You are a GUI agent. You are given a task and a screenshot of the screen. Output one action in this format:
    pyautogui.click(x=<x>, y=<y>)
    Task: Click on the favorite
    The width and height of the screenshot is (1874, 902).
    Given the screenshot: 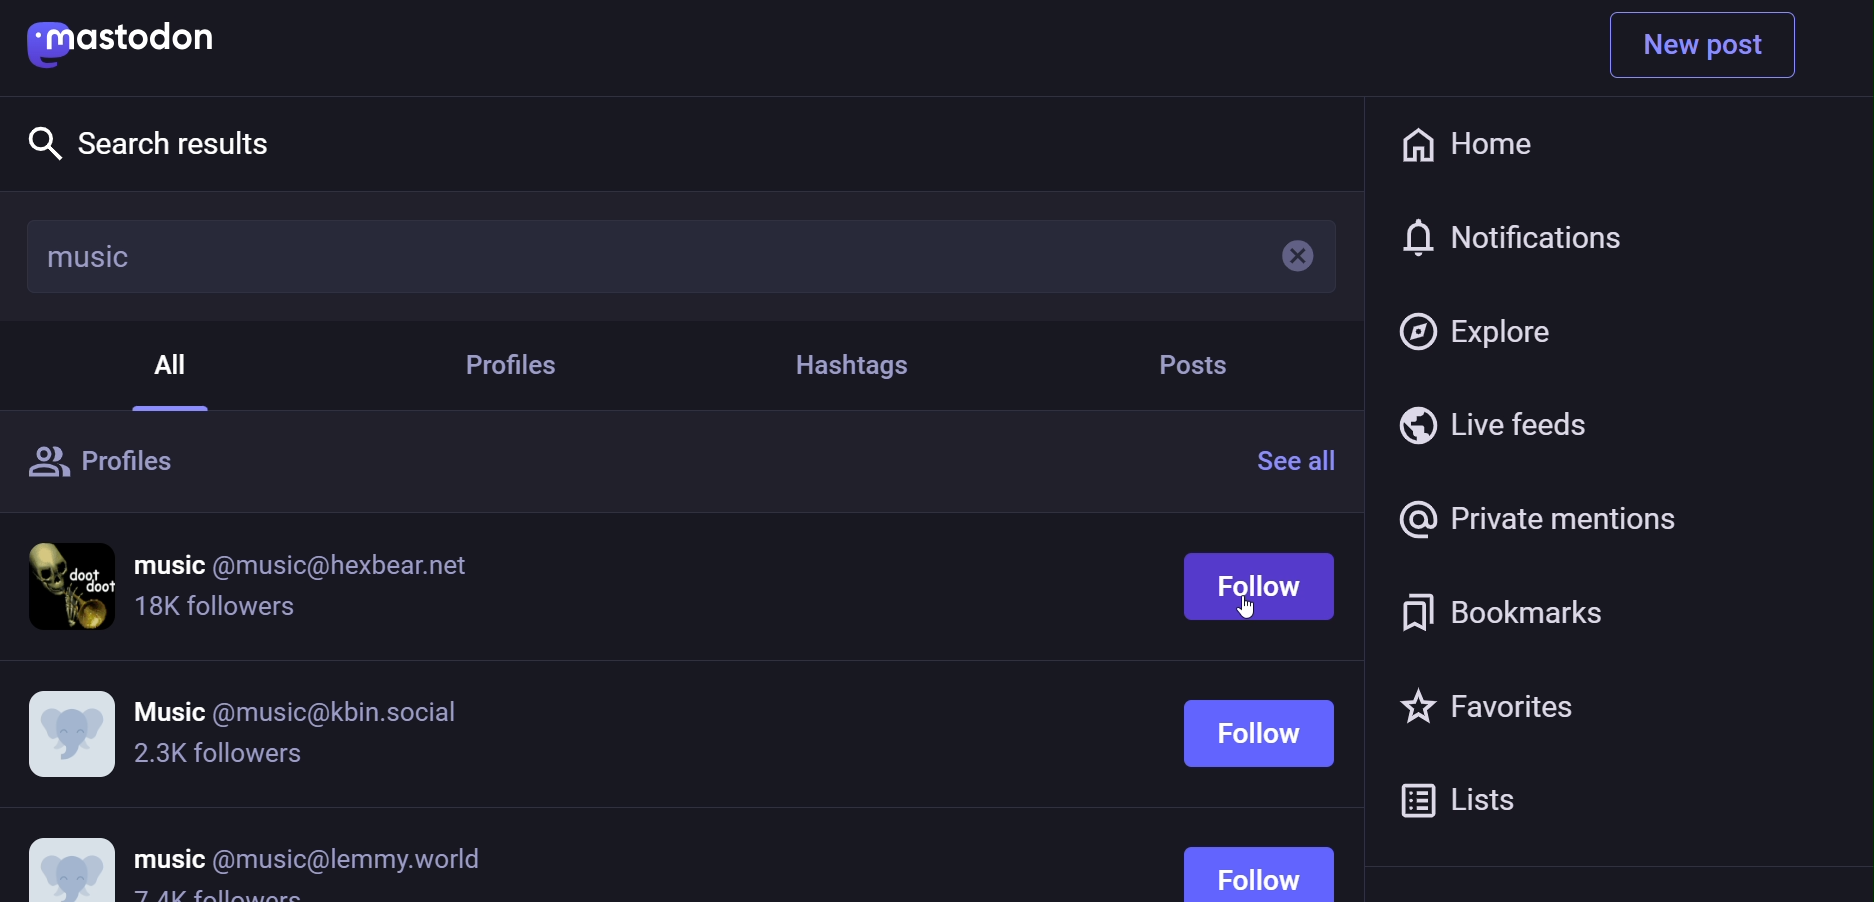 What is the action you would take?
    pyautogui.click(x=1479, y=709)
    